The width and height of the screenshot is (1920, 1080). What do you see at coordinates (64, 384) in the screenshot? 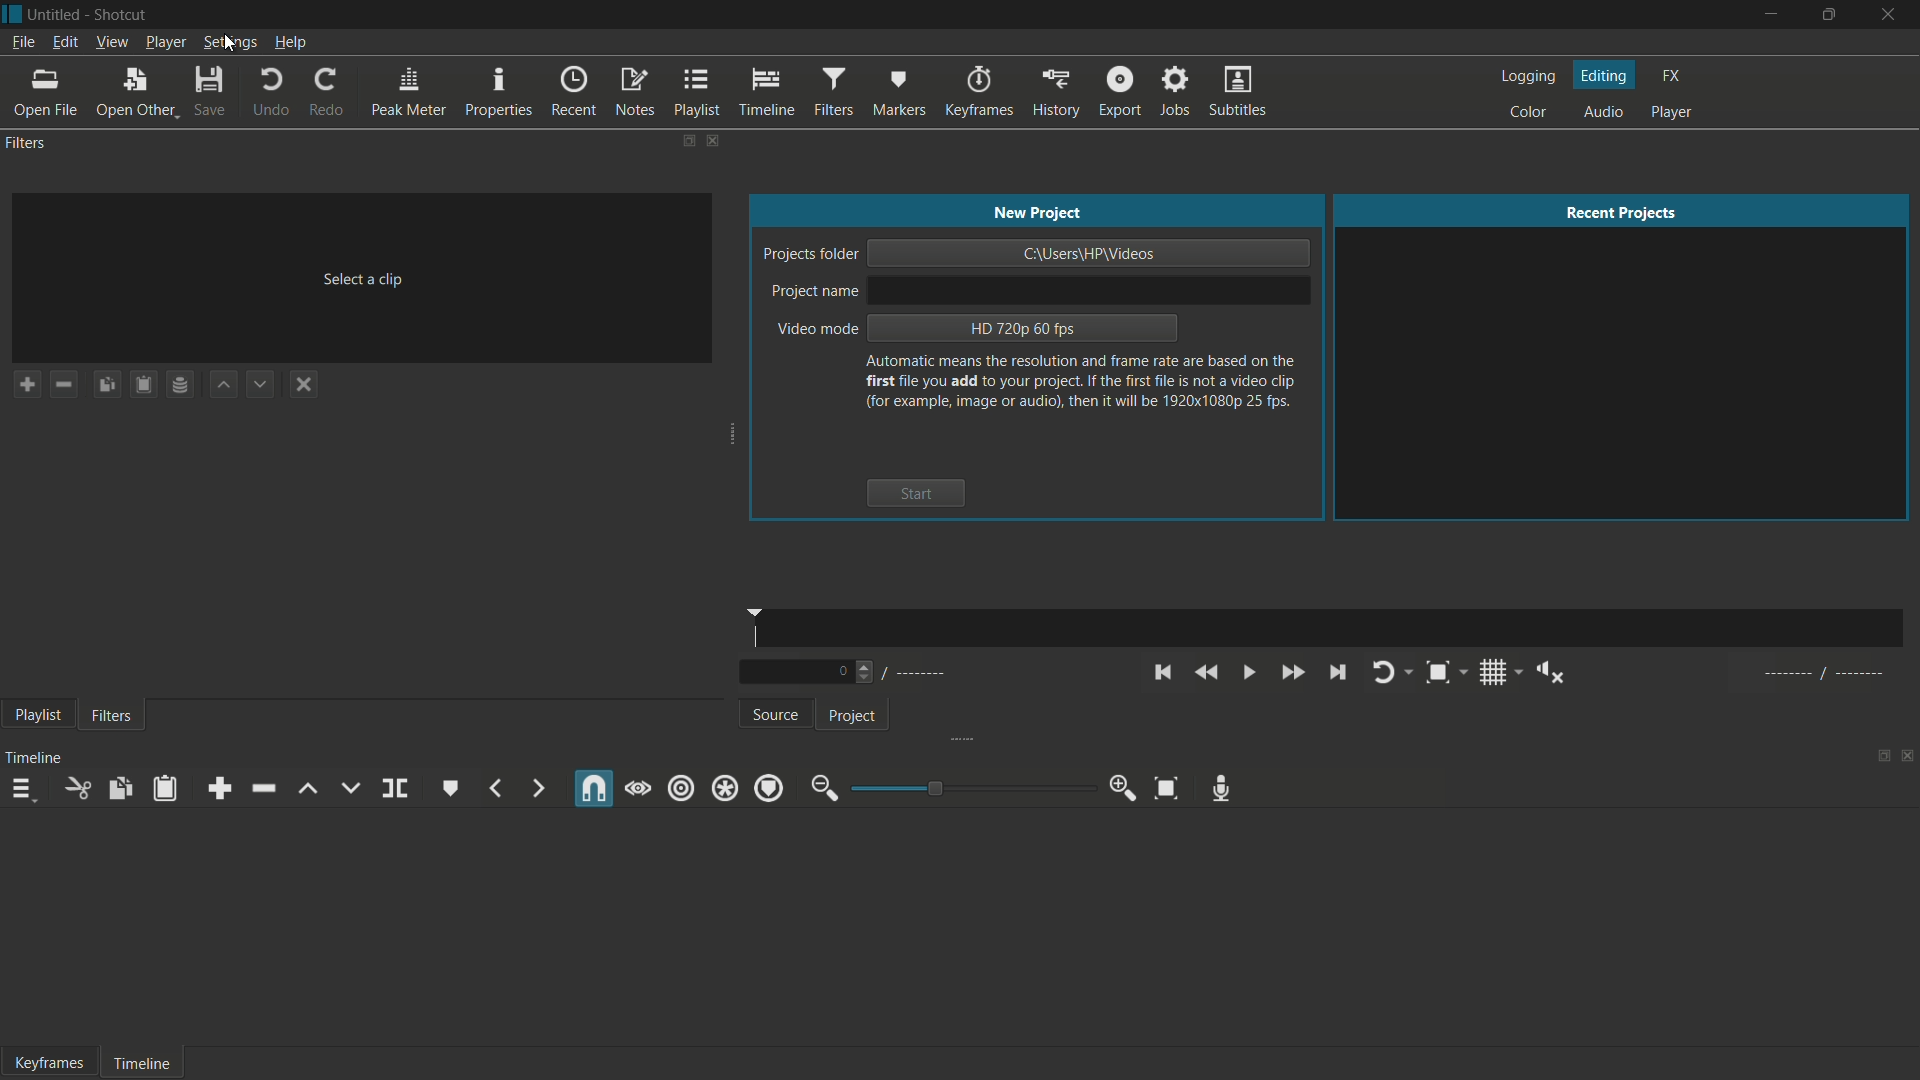
I see `remove a filter` at bounding box center [64, 384].